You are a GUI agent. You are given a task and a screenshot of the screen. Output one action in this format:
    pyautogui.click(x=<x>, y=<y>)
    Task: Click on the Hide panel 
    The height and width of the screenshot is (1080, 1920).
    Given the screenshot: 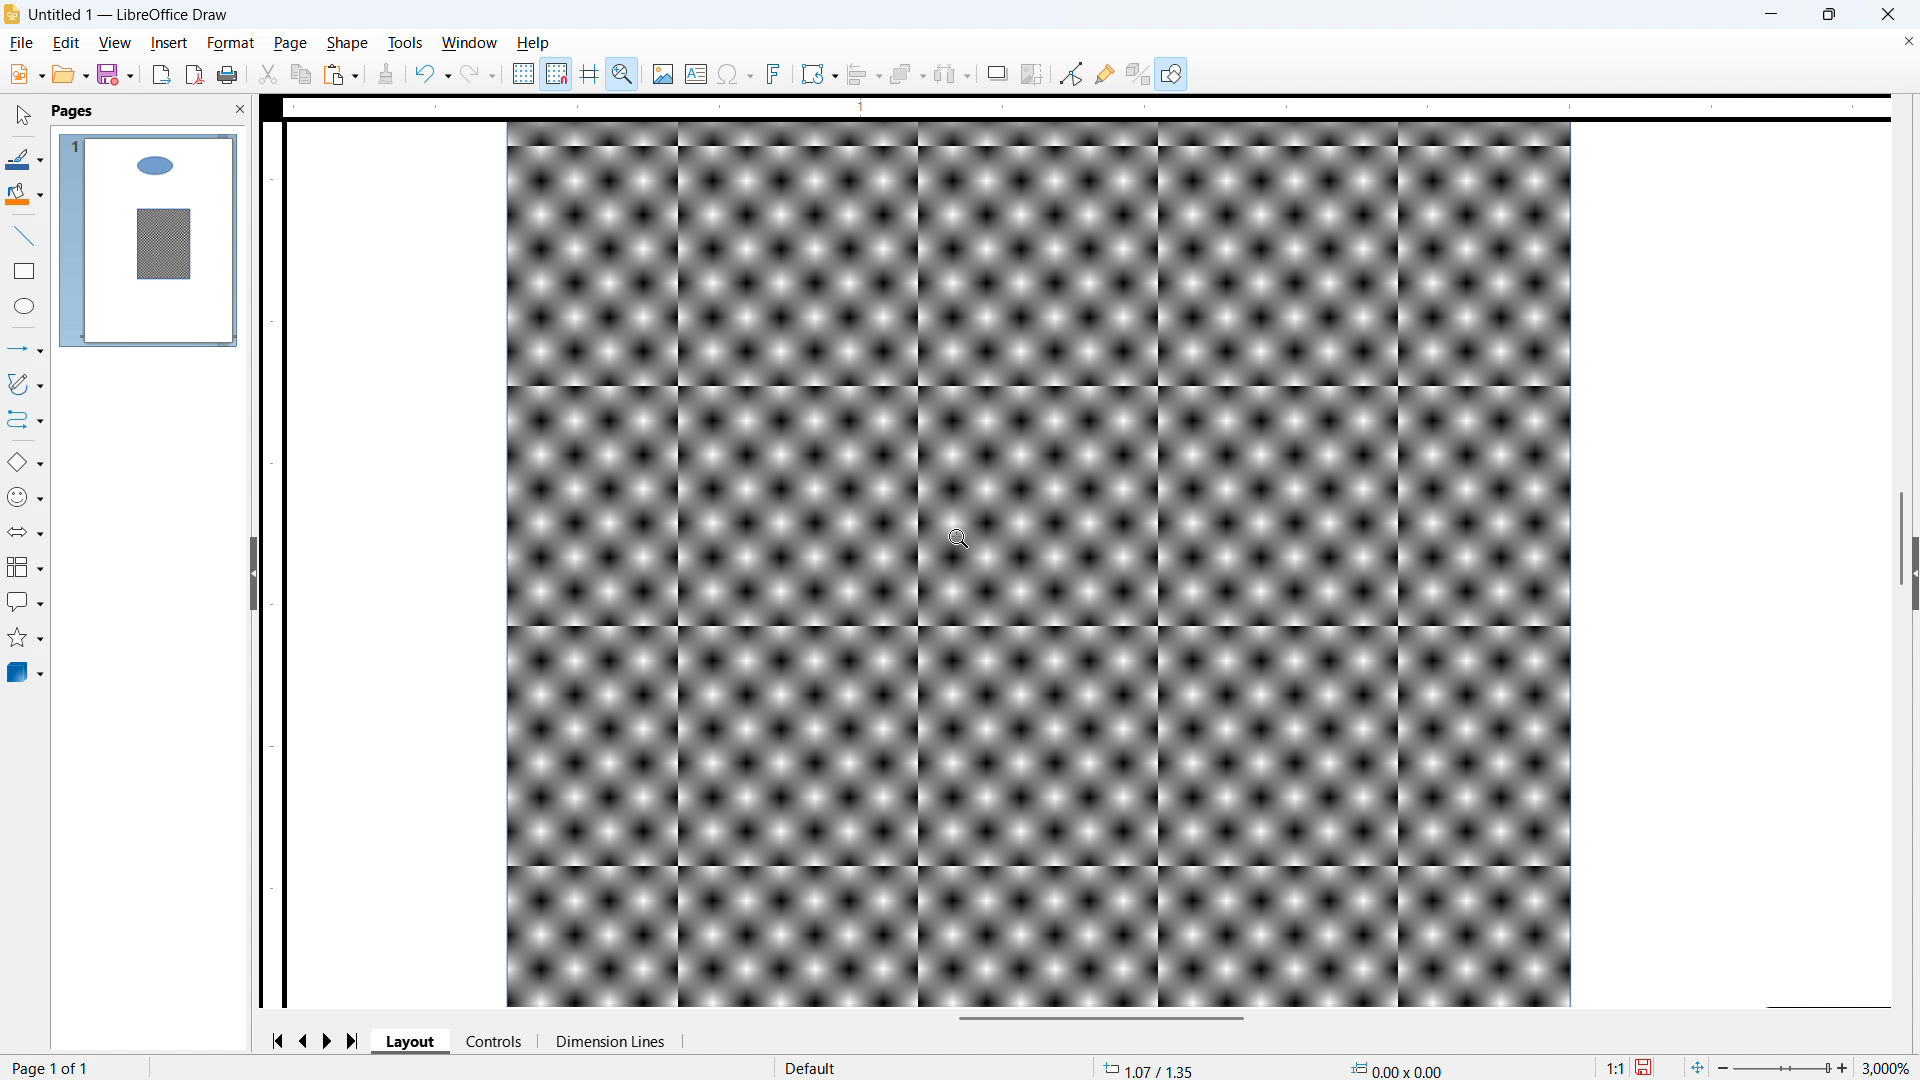 What is the action you would take?
    pyautogui.click(x=252, y=572)
    